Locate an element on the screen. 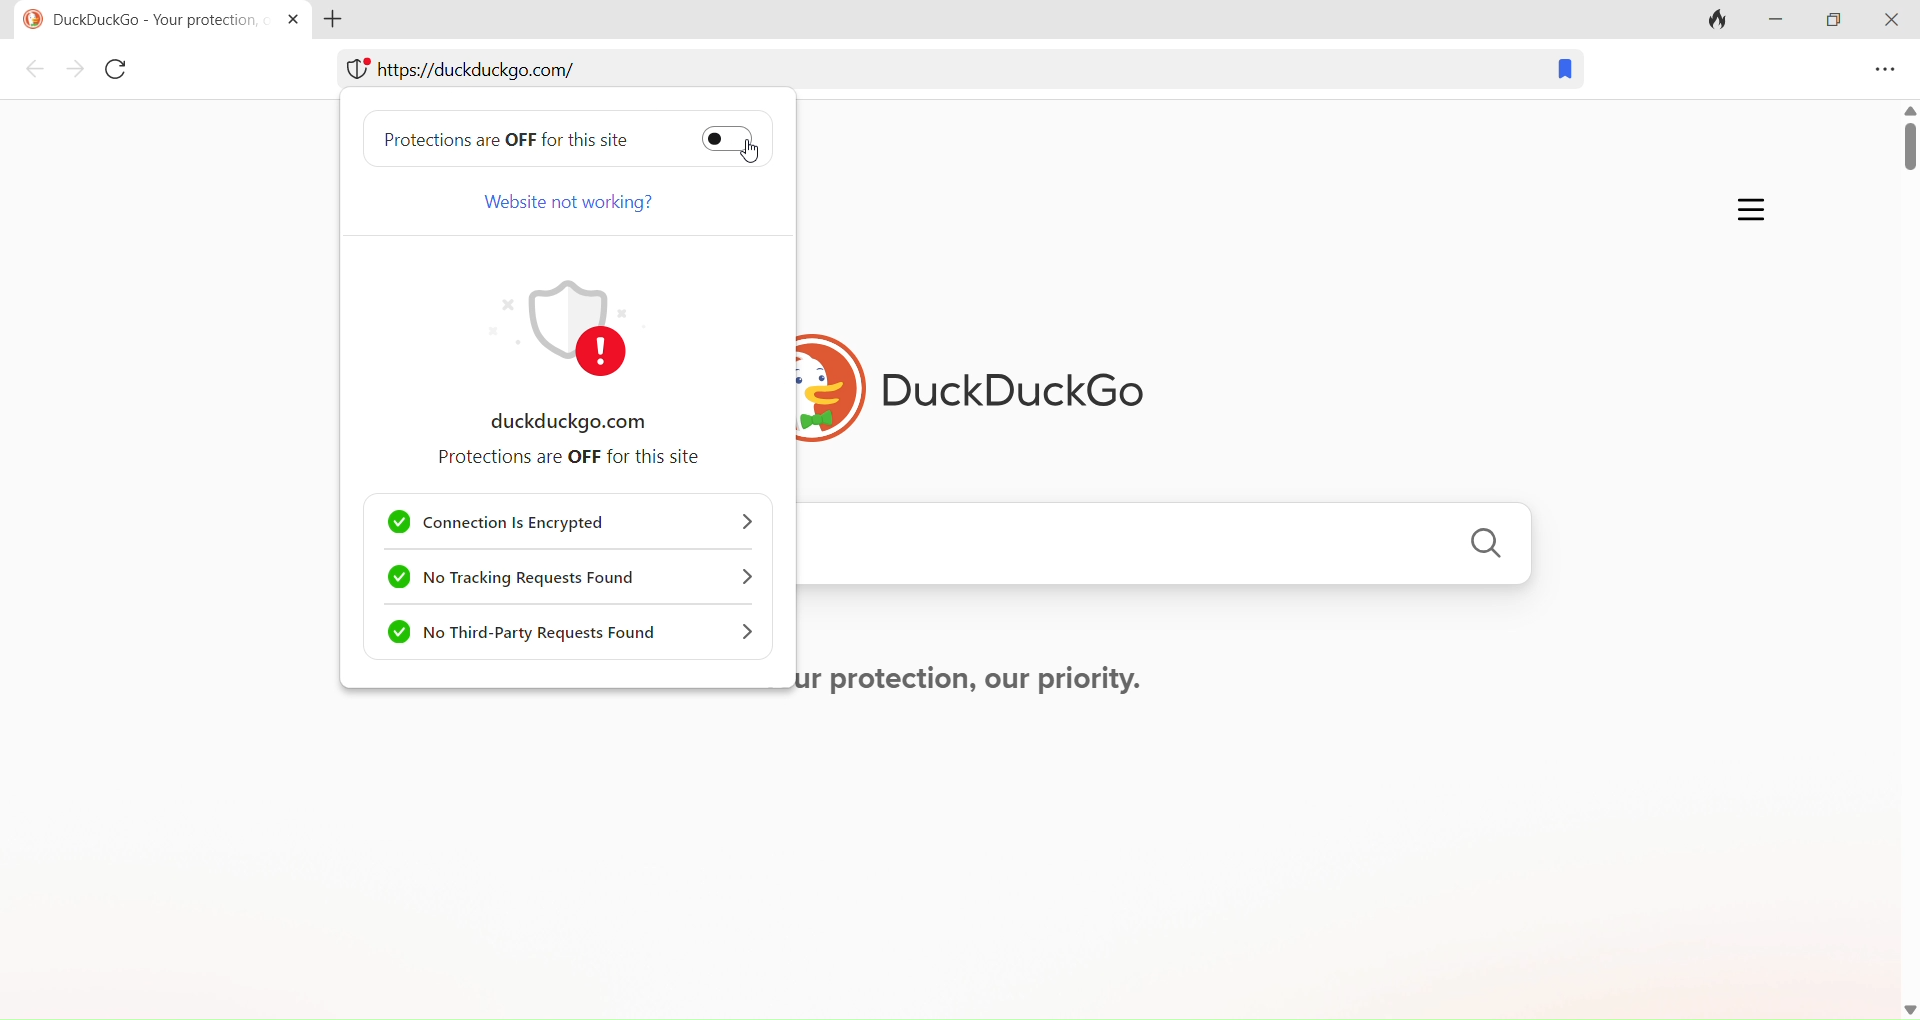  DuckDuckGo is located at coordinates (1008, 394).